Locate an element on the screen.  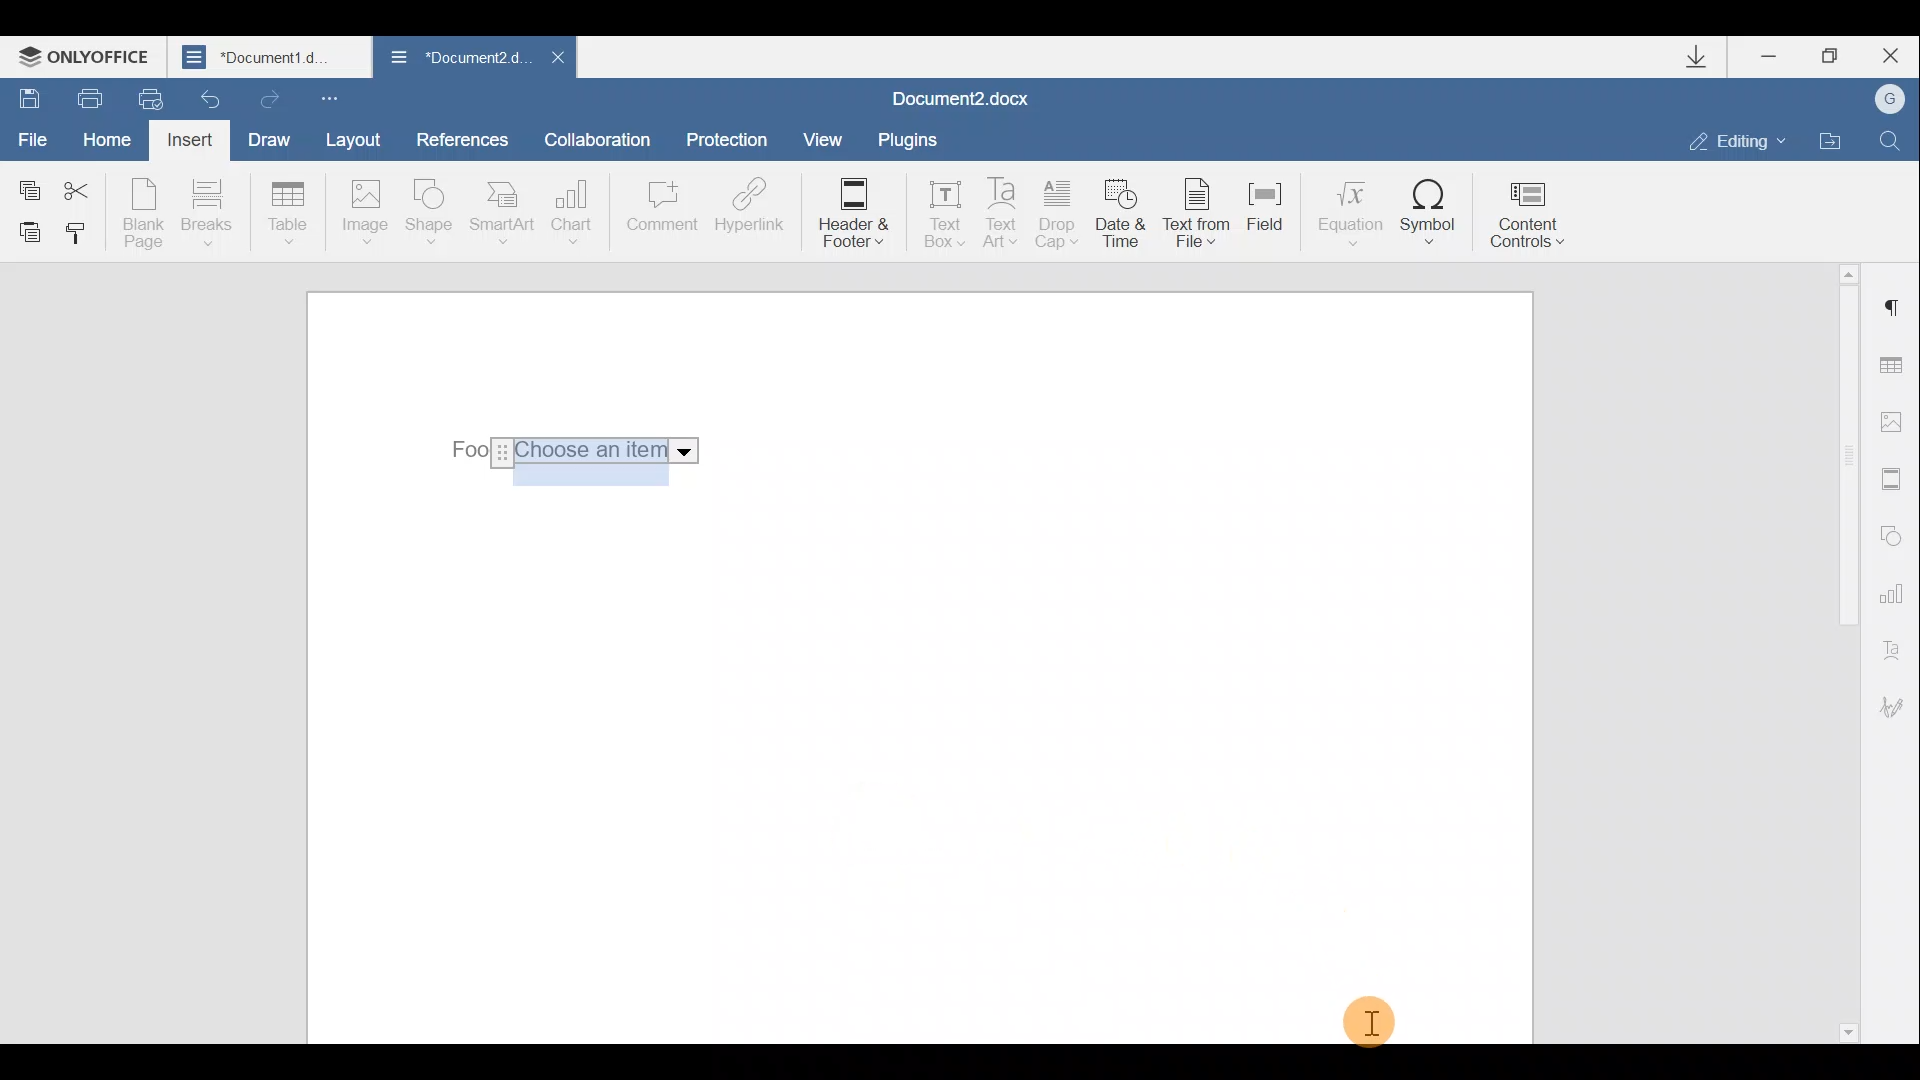
Plugins is located at coordinates (914, 140).